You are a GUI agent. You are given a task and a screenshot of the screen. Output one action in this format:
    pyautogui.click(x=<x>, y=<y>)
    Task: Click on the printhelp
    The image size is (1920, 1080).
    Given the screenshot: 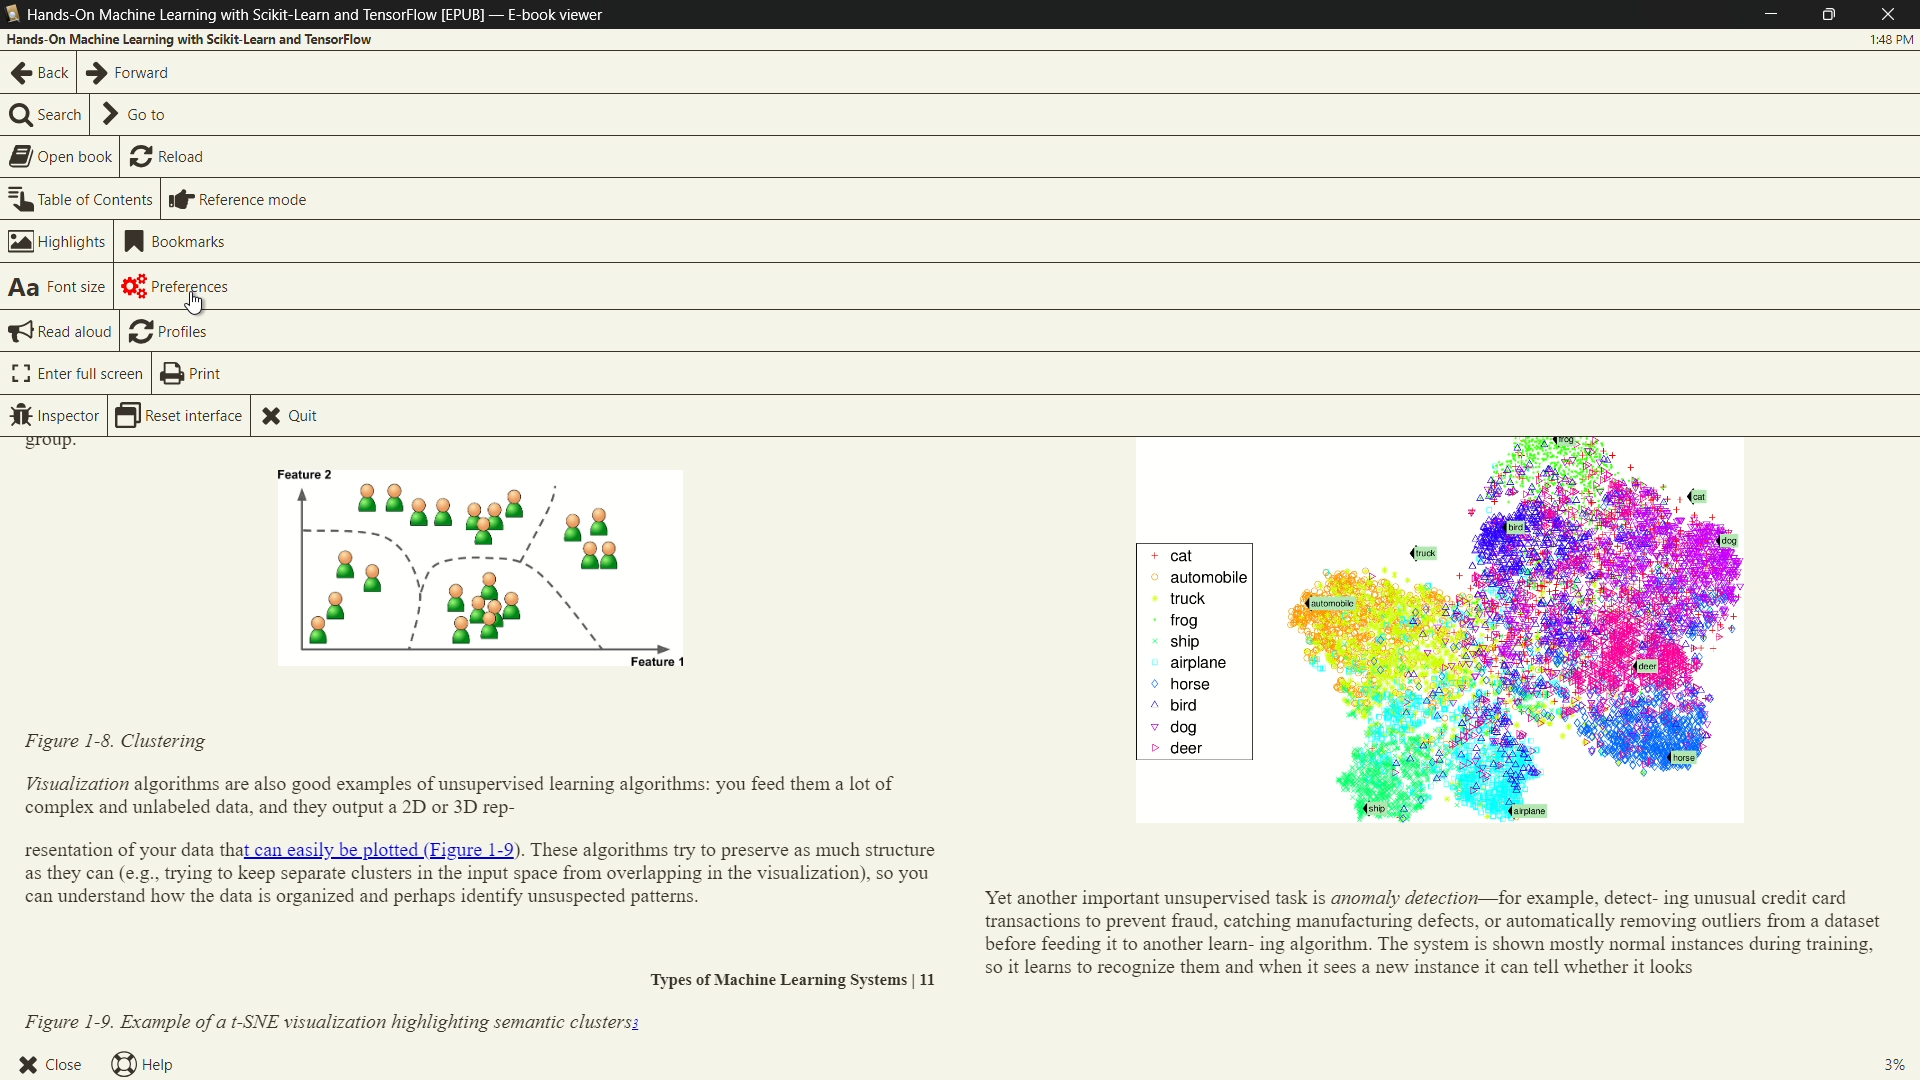 What is the action you would take?
    pyautogui.click(x=189, y=374)
    